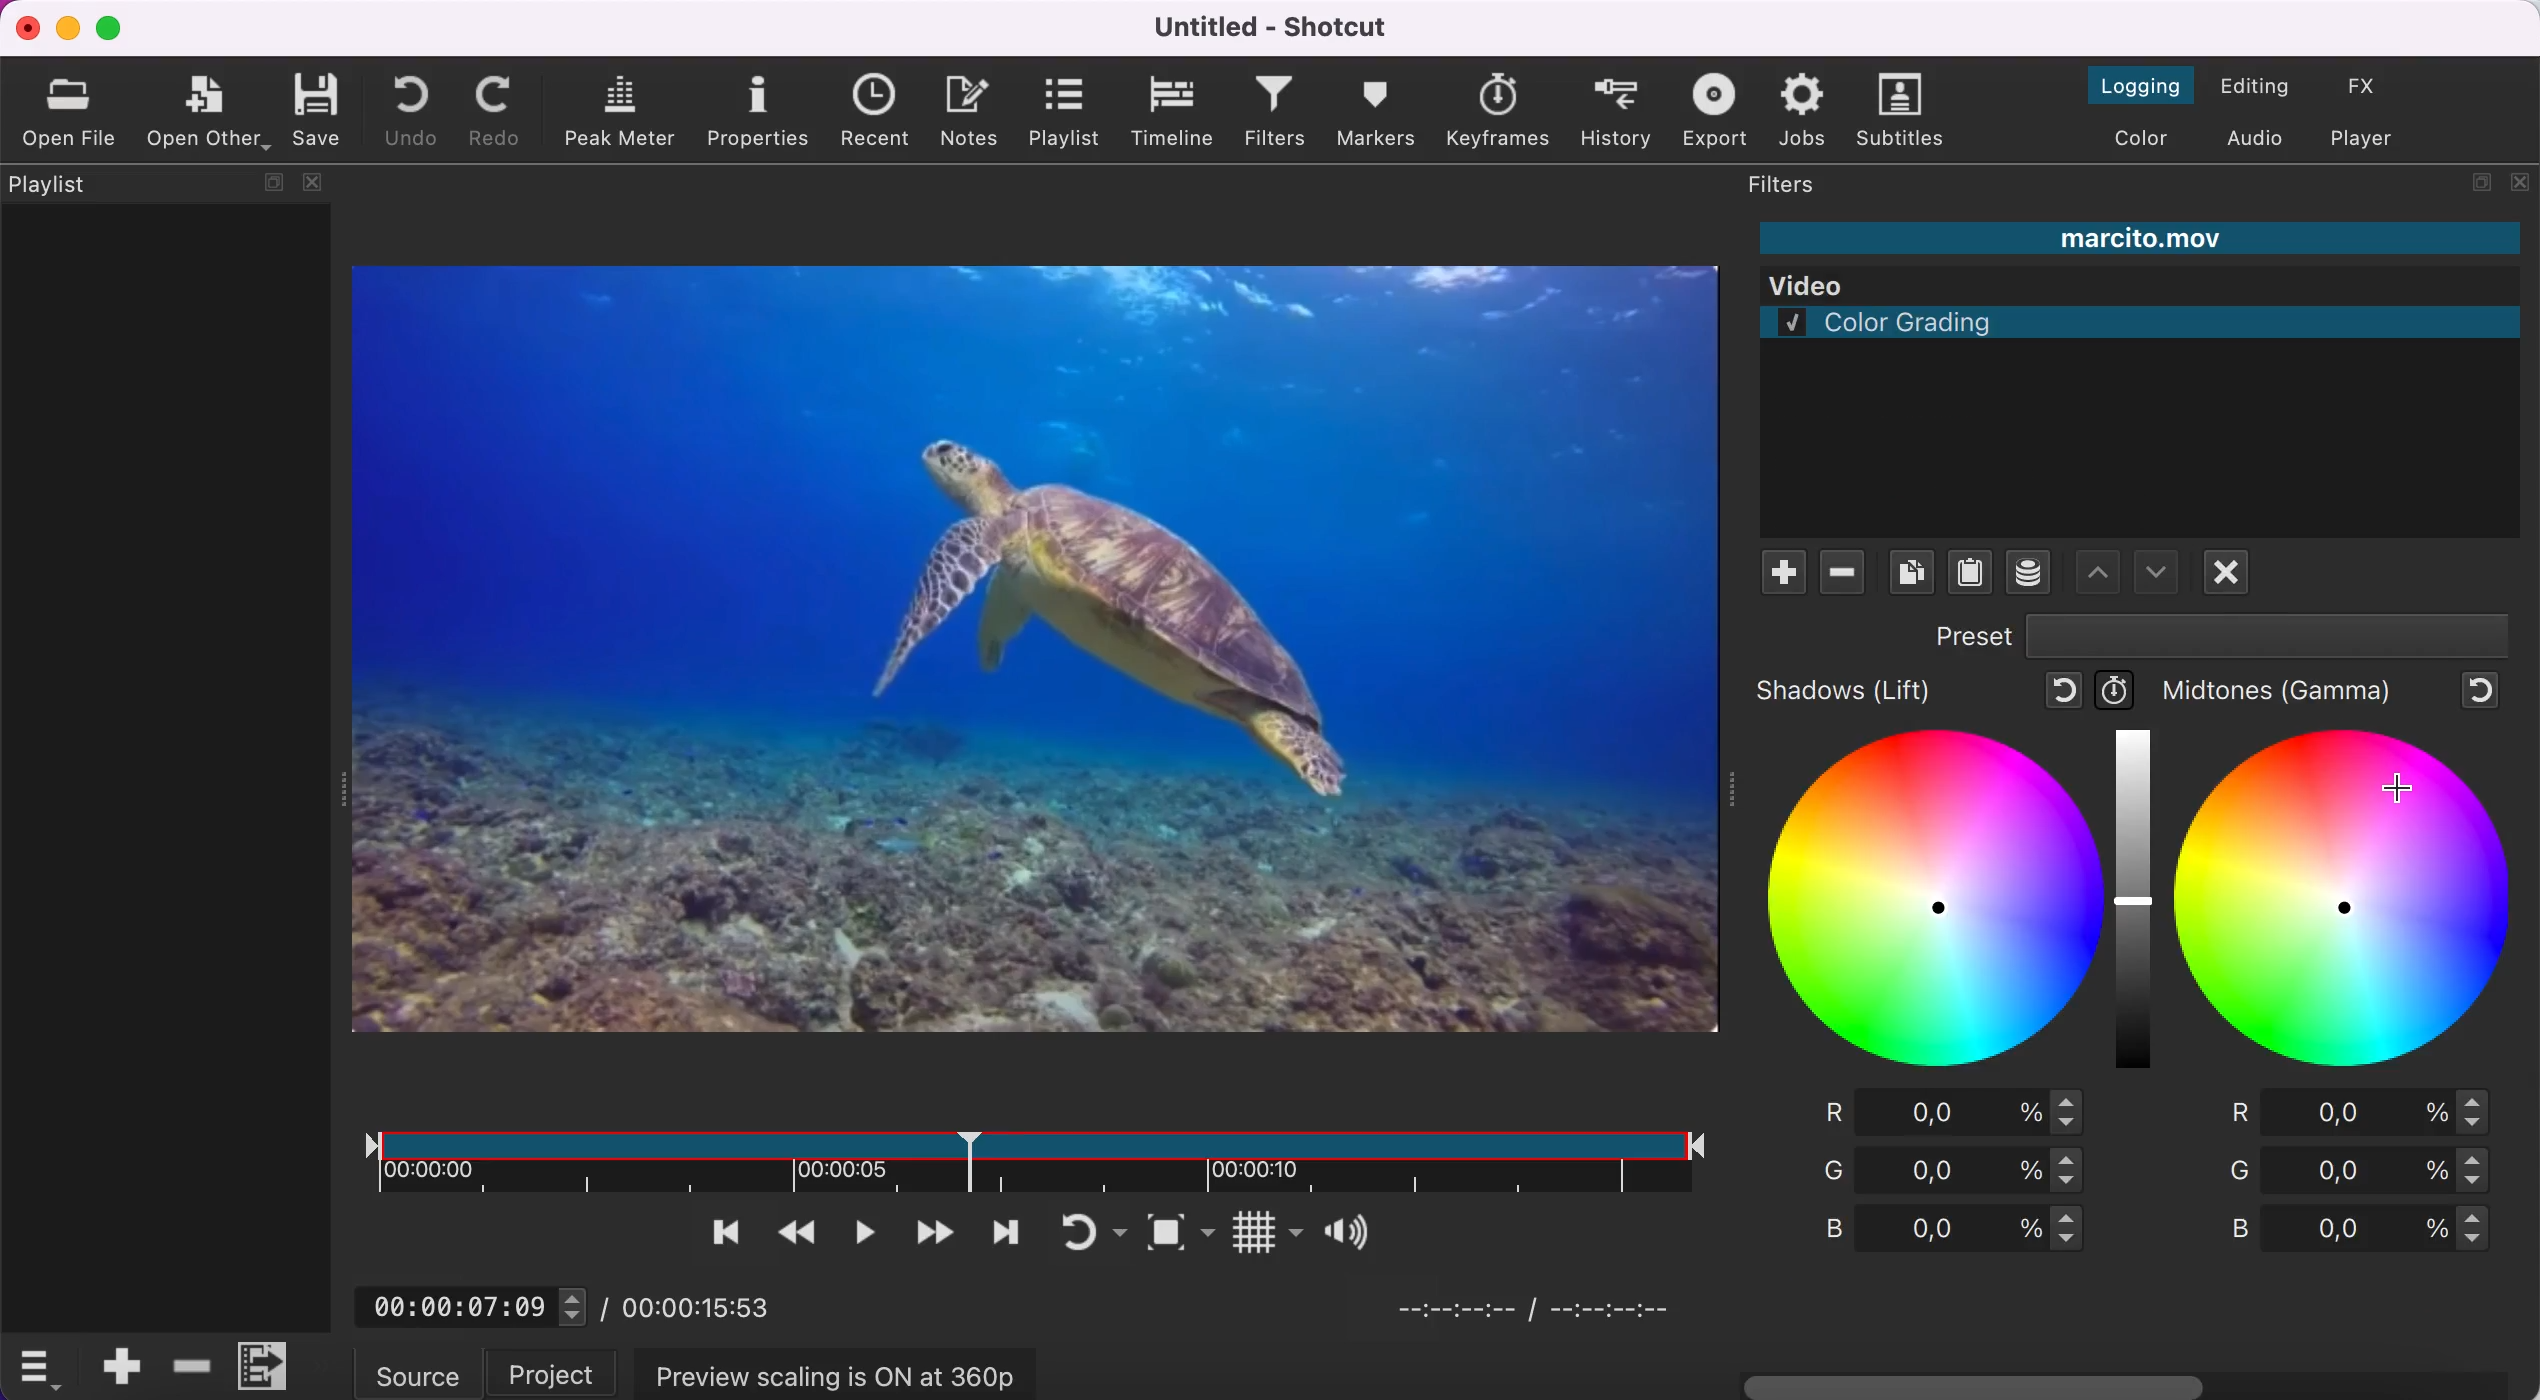  I want to click on filters panel, so click(1800, 187).